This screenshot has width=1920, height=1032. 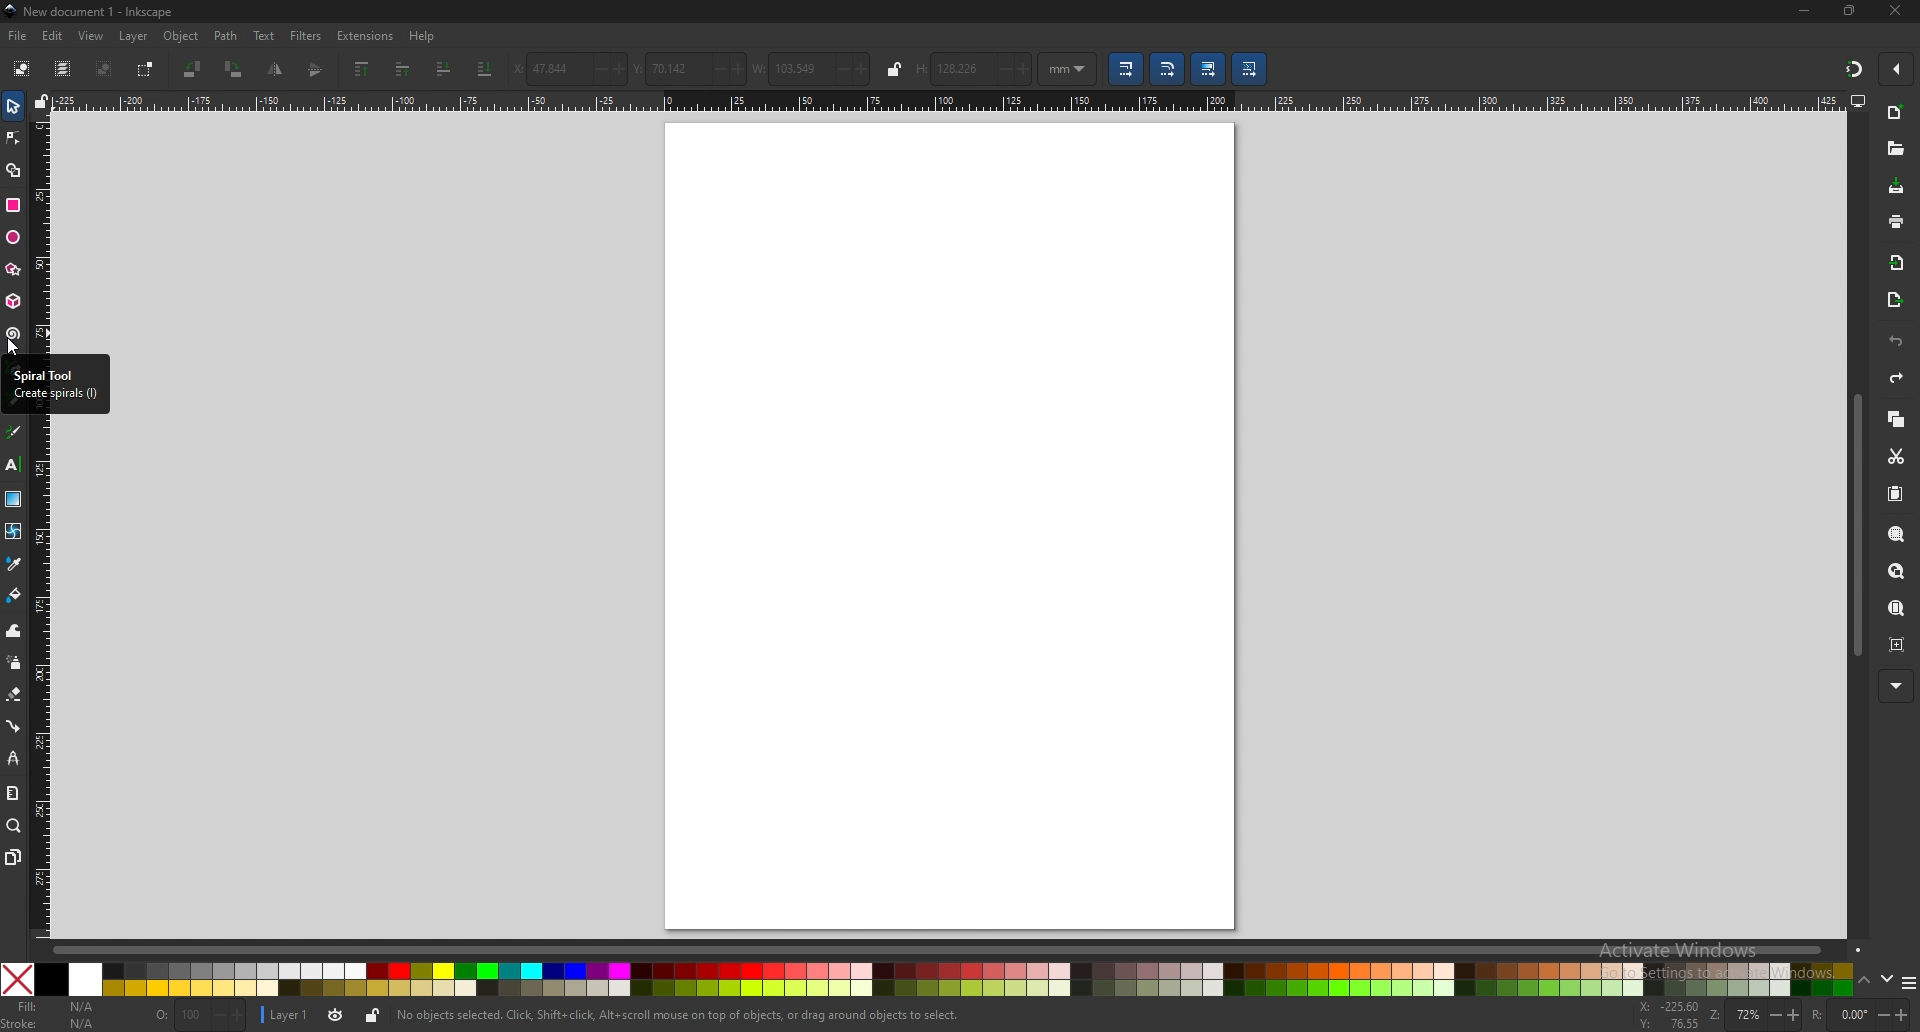 What do you see at coordinates (1852, 69) in the screenshot?
I see `snapping` at bounding box center [1852, 69].